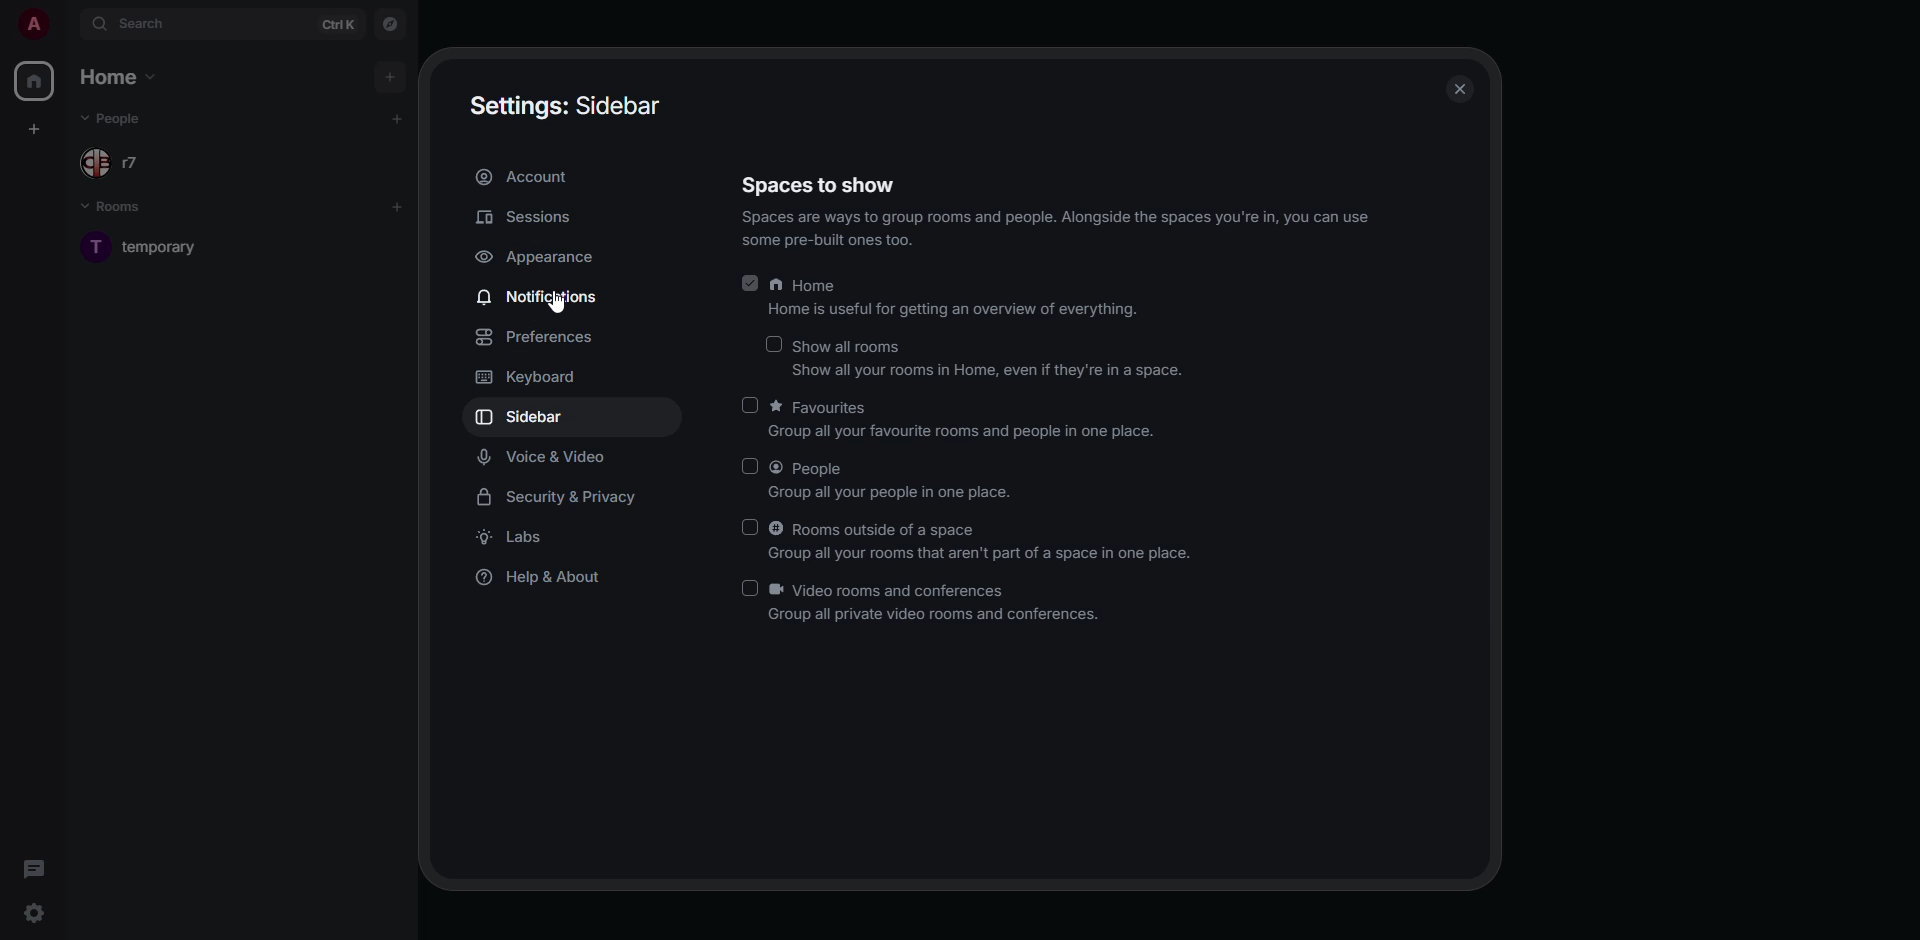  Describe the element at coordinates (124, 77) in the screenshot. I see `home` at that location.